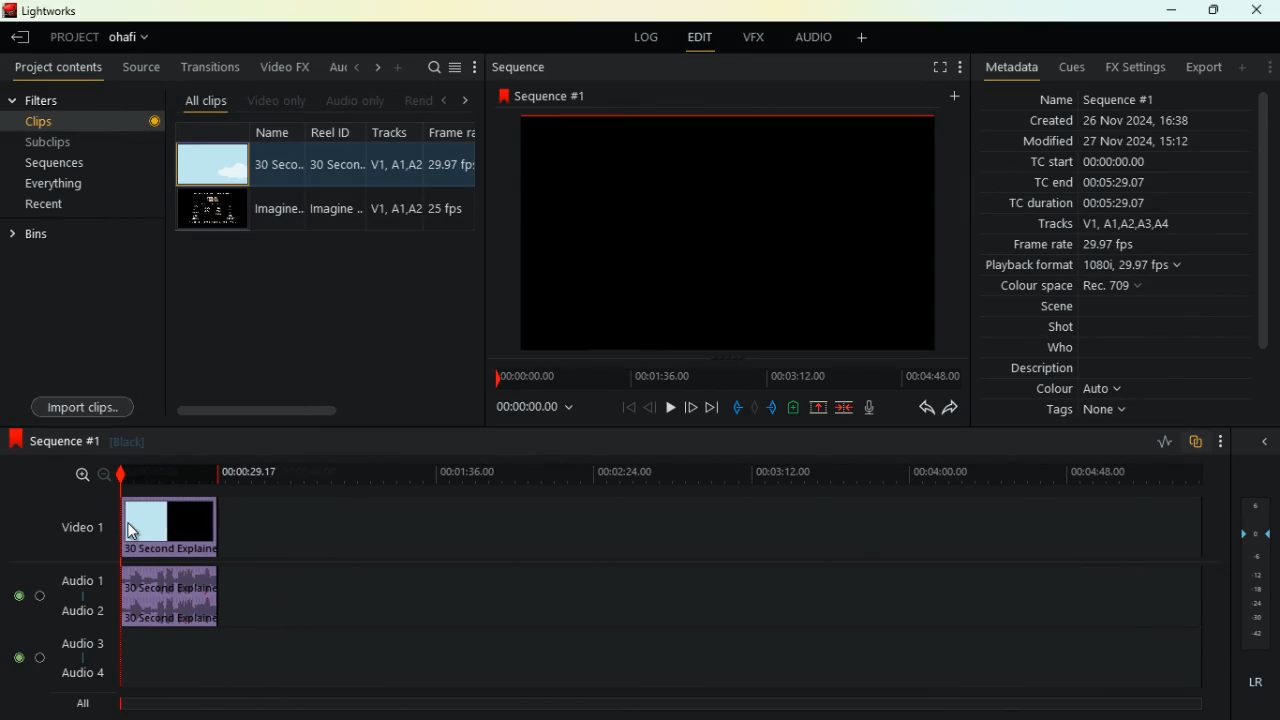 This screenshot has height=720, width=1280. I want to click on audio 3 and audio 4 timeline track, so click(665, 661).